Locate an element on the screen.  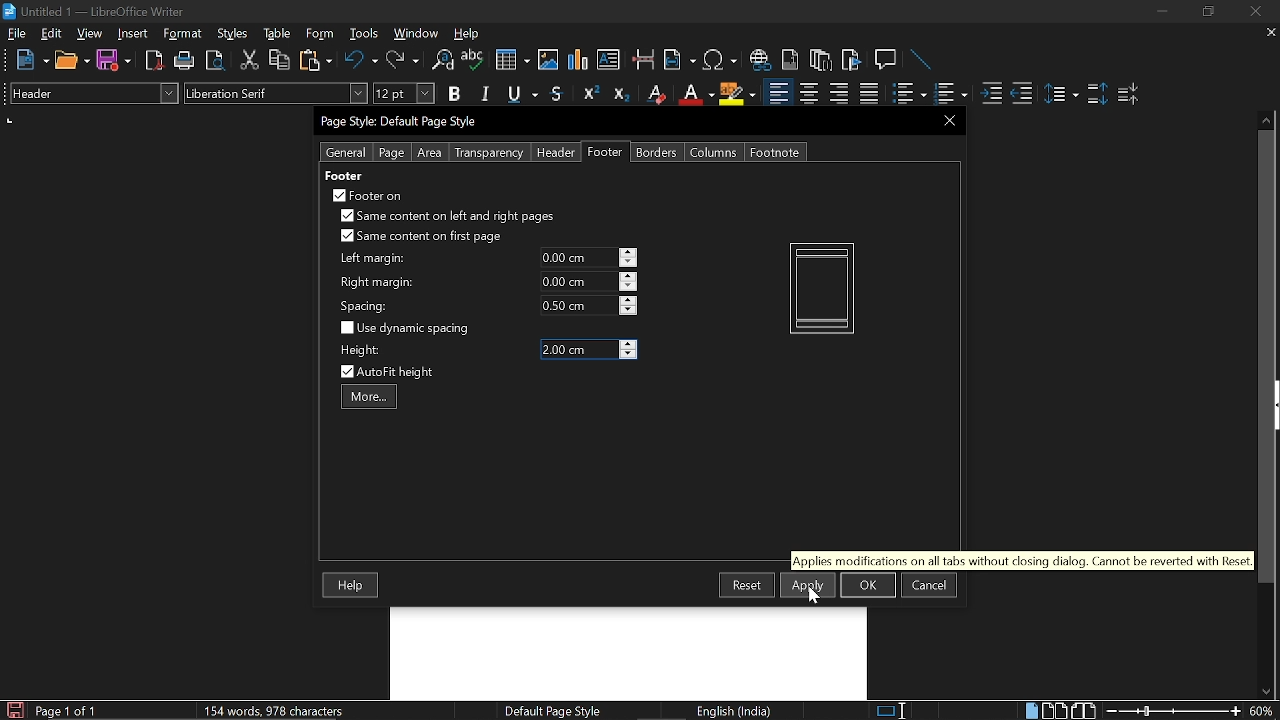
Same content on left and right is located at coordinates (446, 218).